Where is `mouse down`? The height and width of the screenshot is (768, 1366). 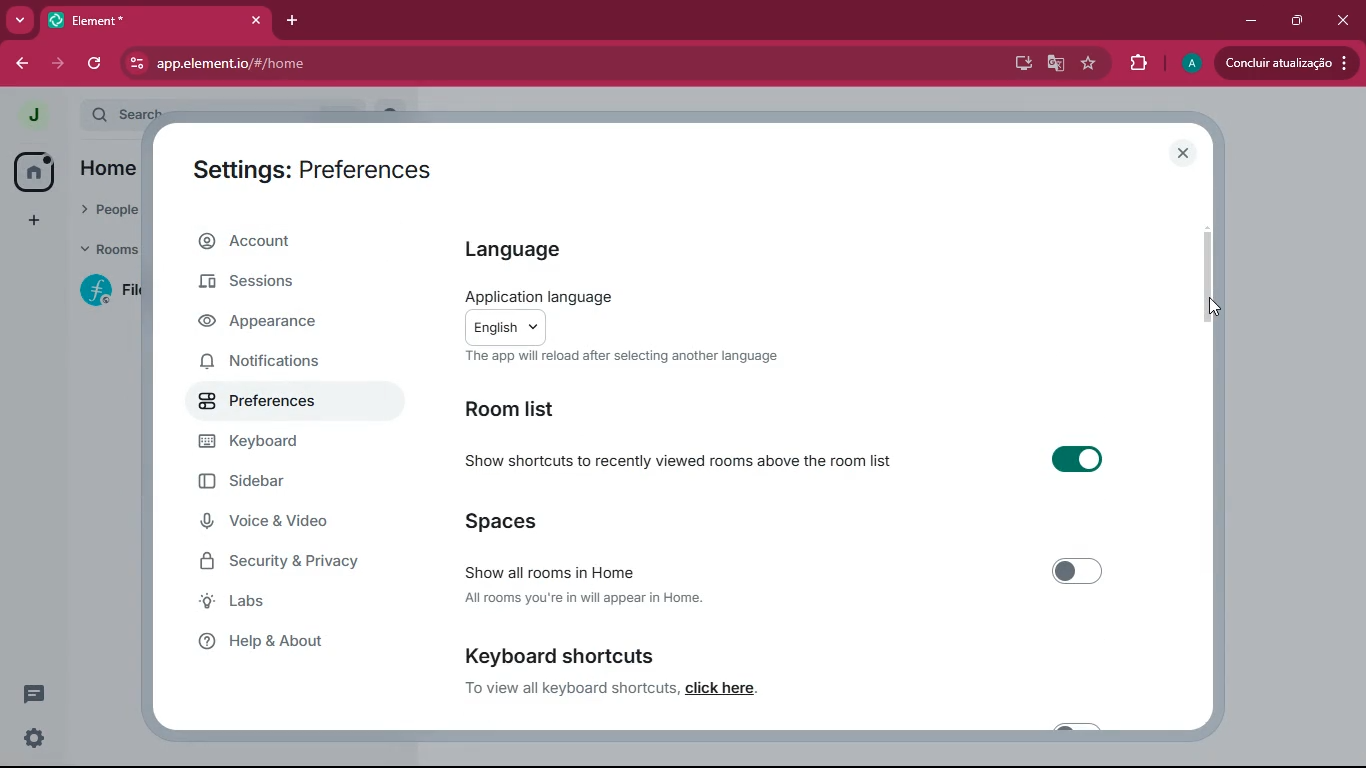 mouse down is located at coordinates (1215, 307).